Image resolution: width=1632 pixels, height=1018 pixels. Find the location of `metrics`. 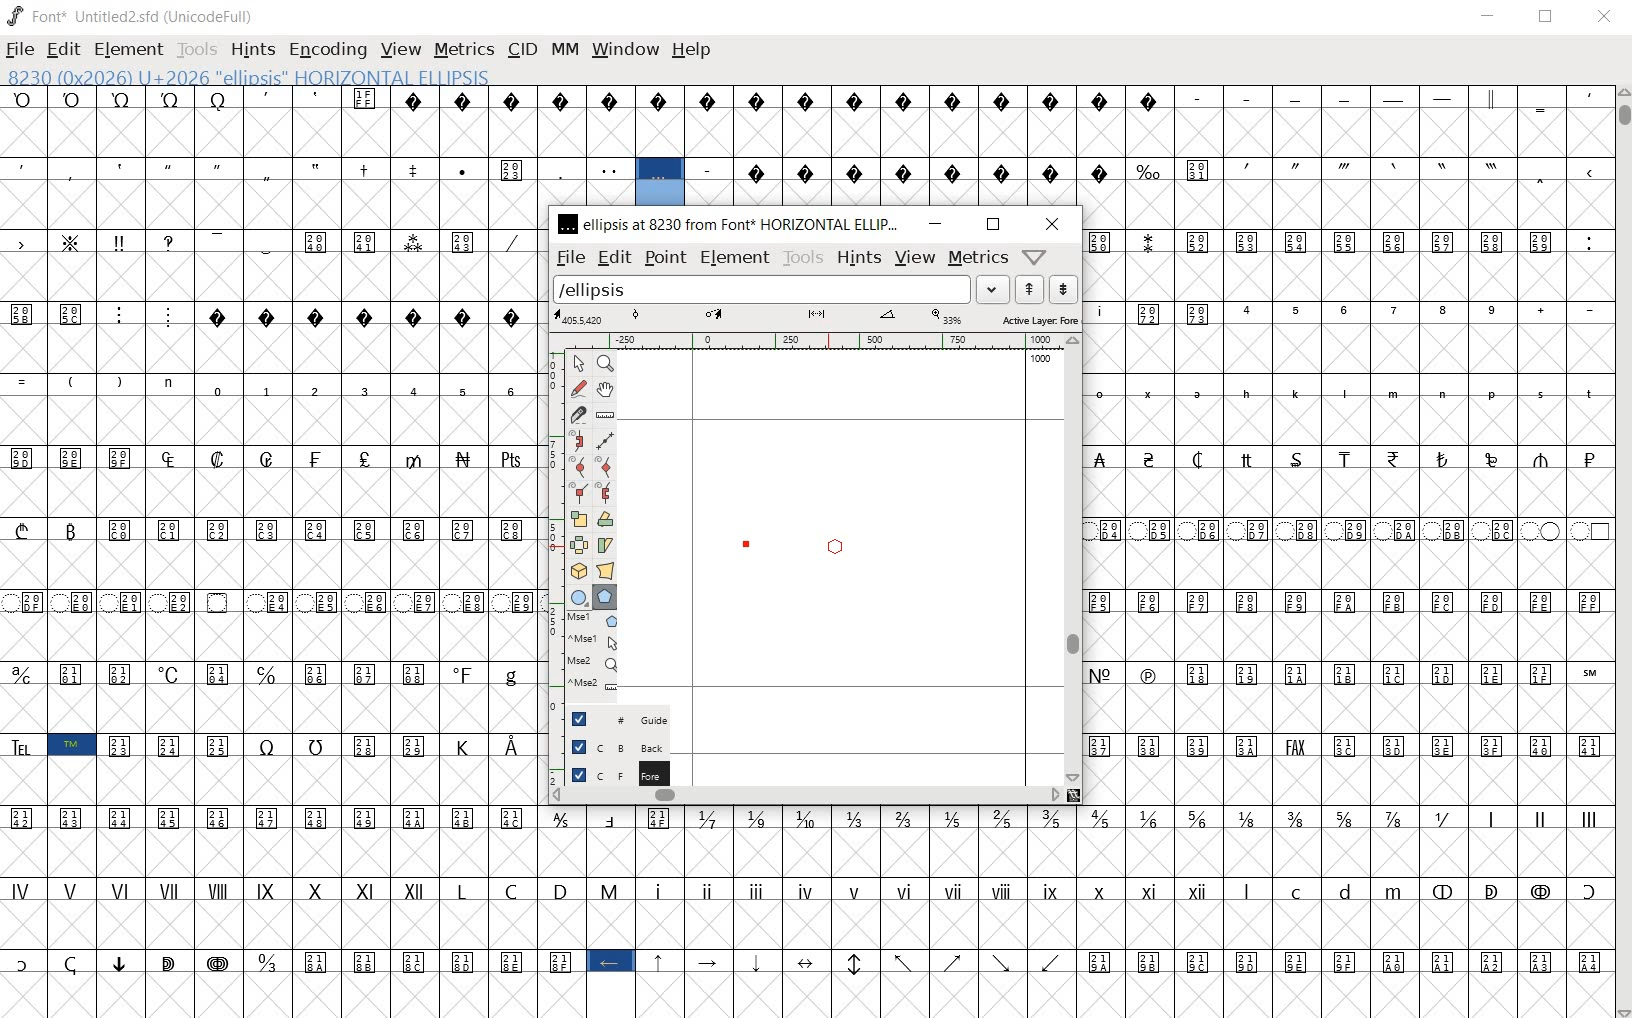

metrics is located at coordinates (975, 260).